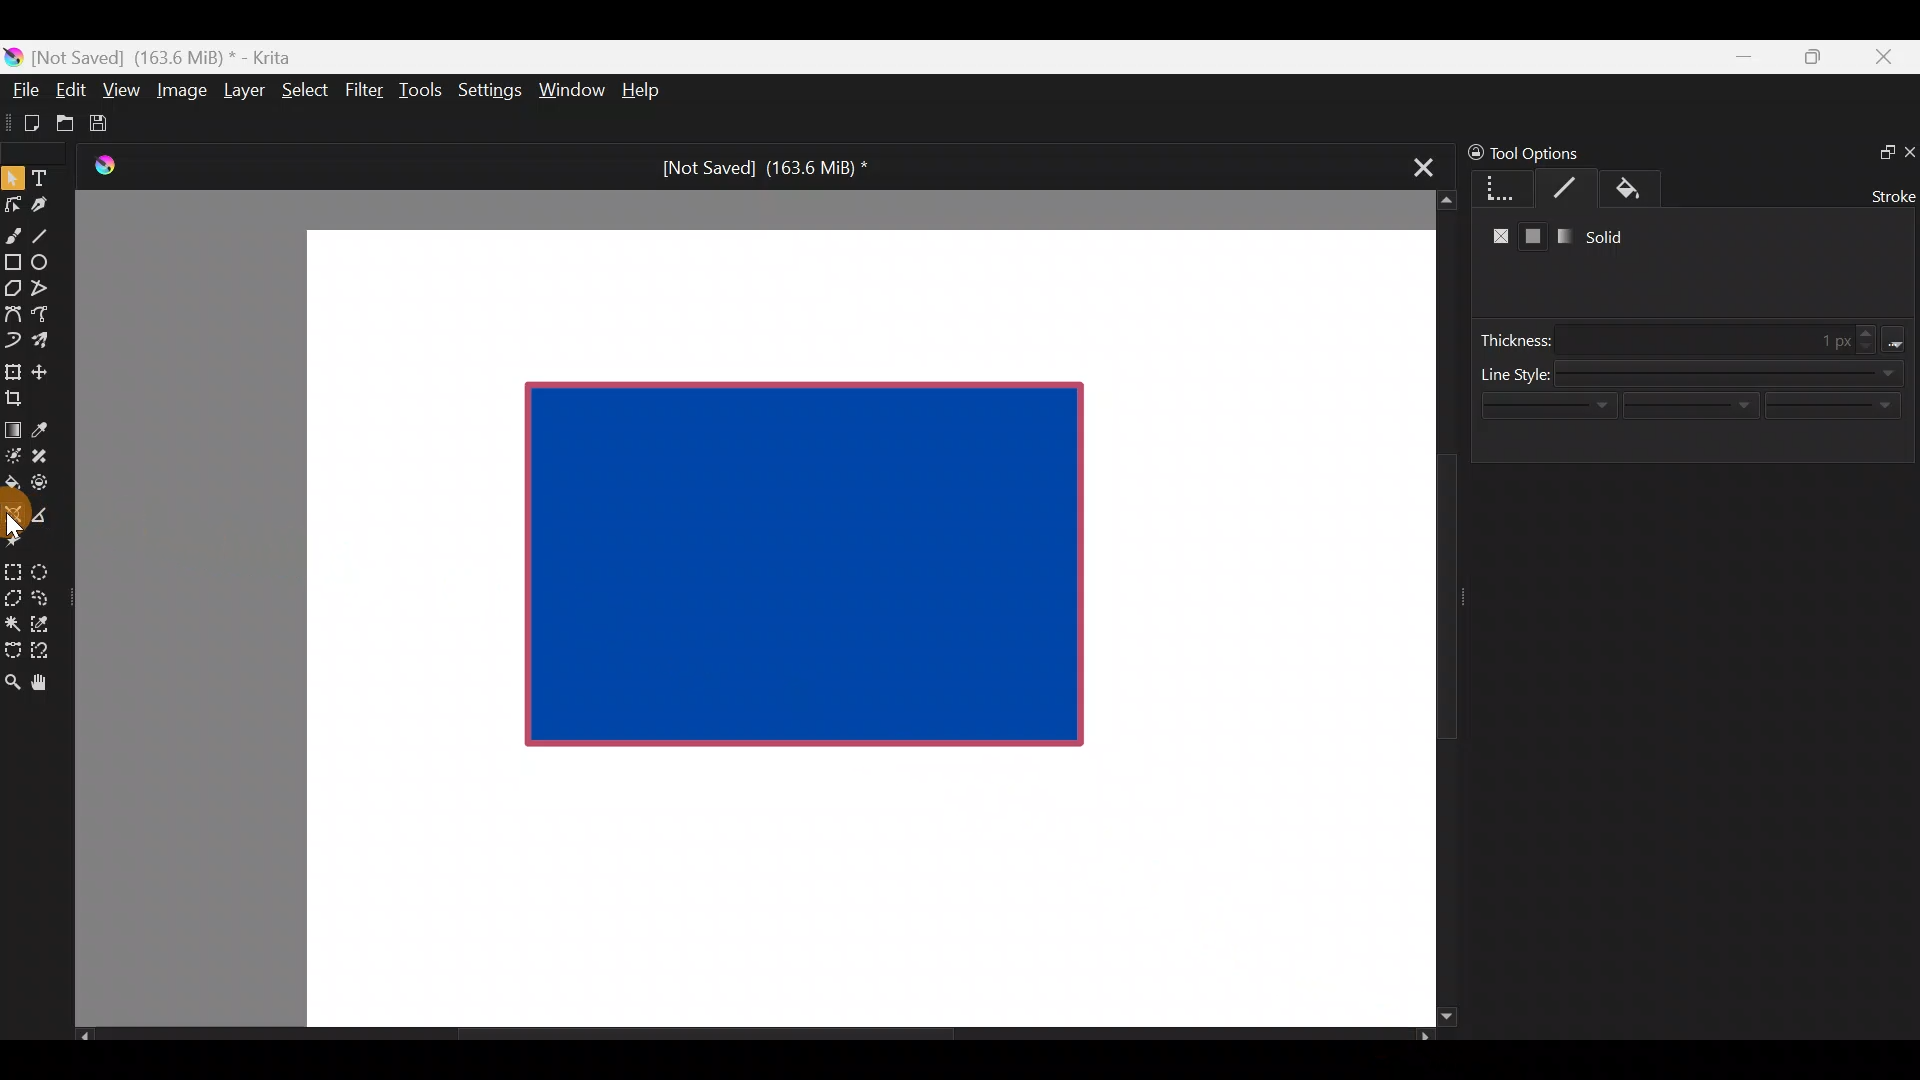  I want to click on Cursor on Assistant tool, so click(19, 528).